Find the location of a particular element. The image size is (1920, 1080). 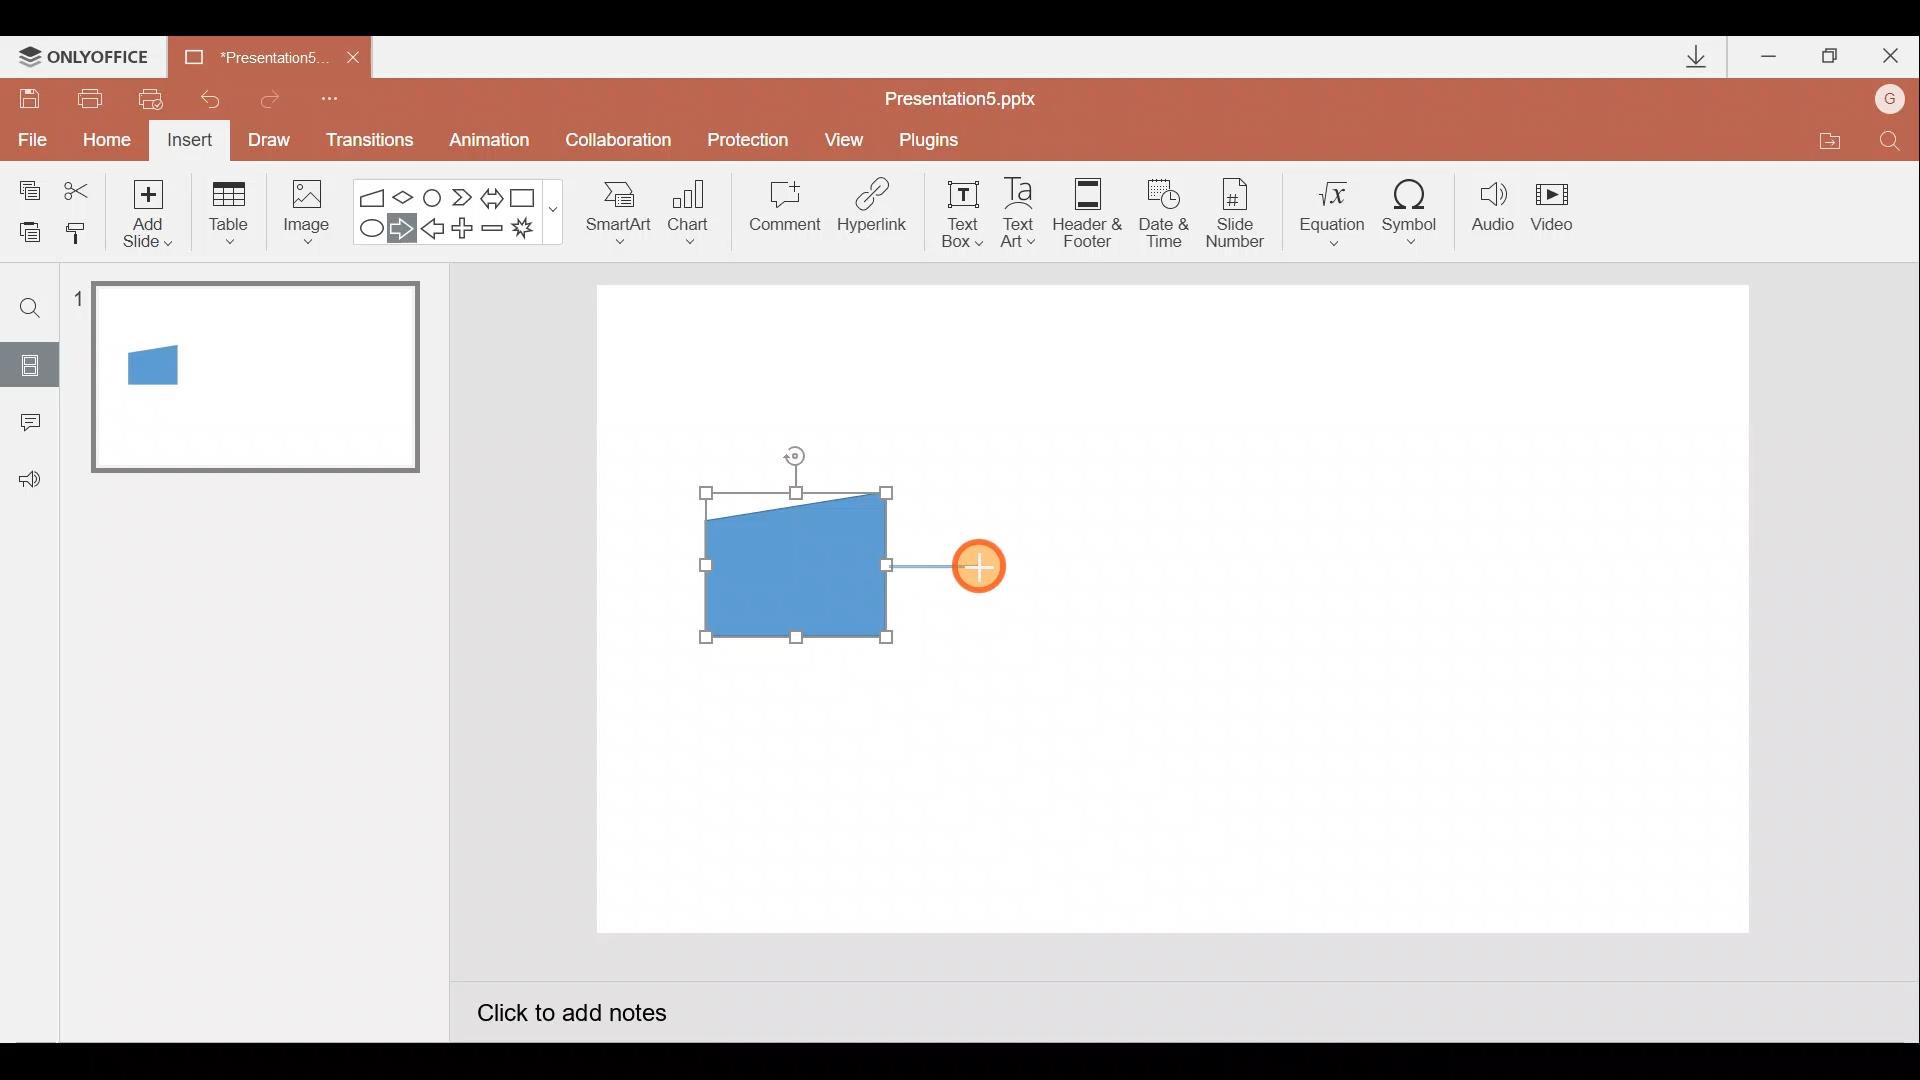

Downloads is located at coordinates (1693, 58).